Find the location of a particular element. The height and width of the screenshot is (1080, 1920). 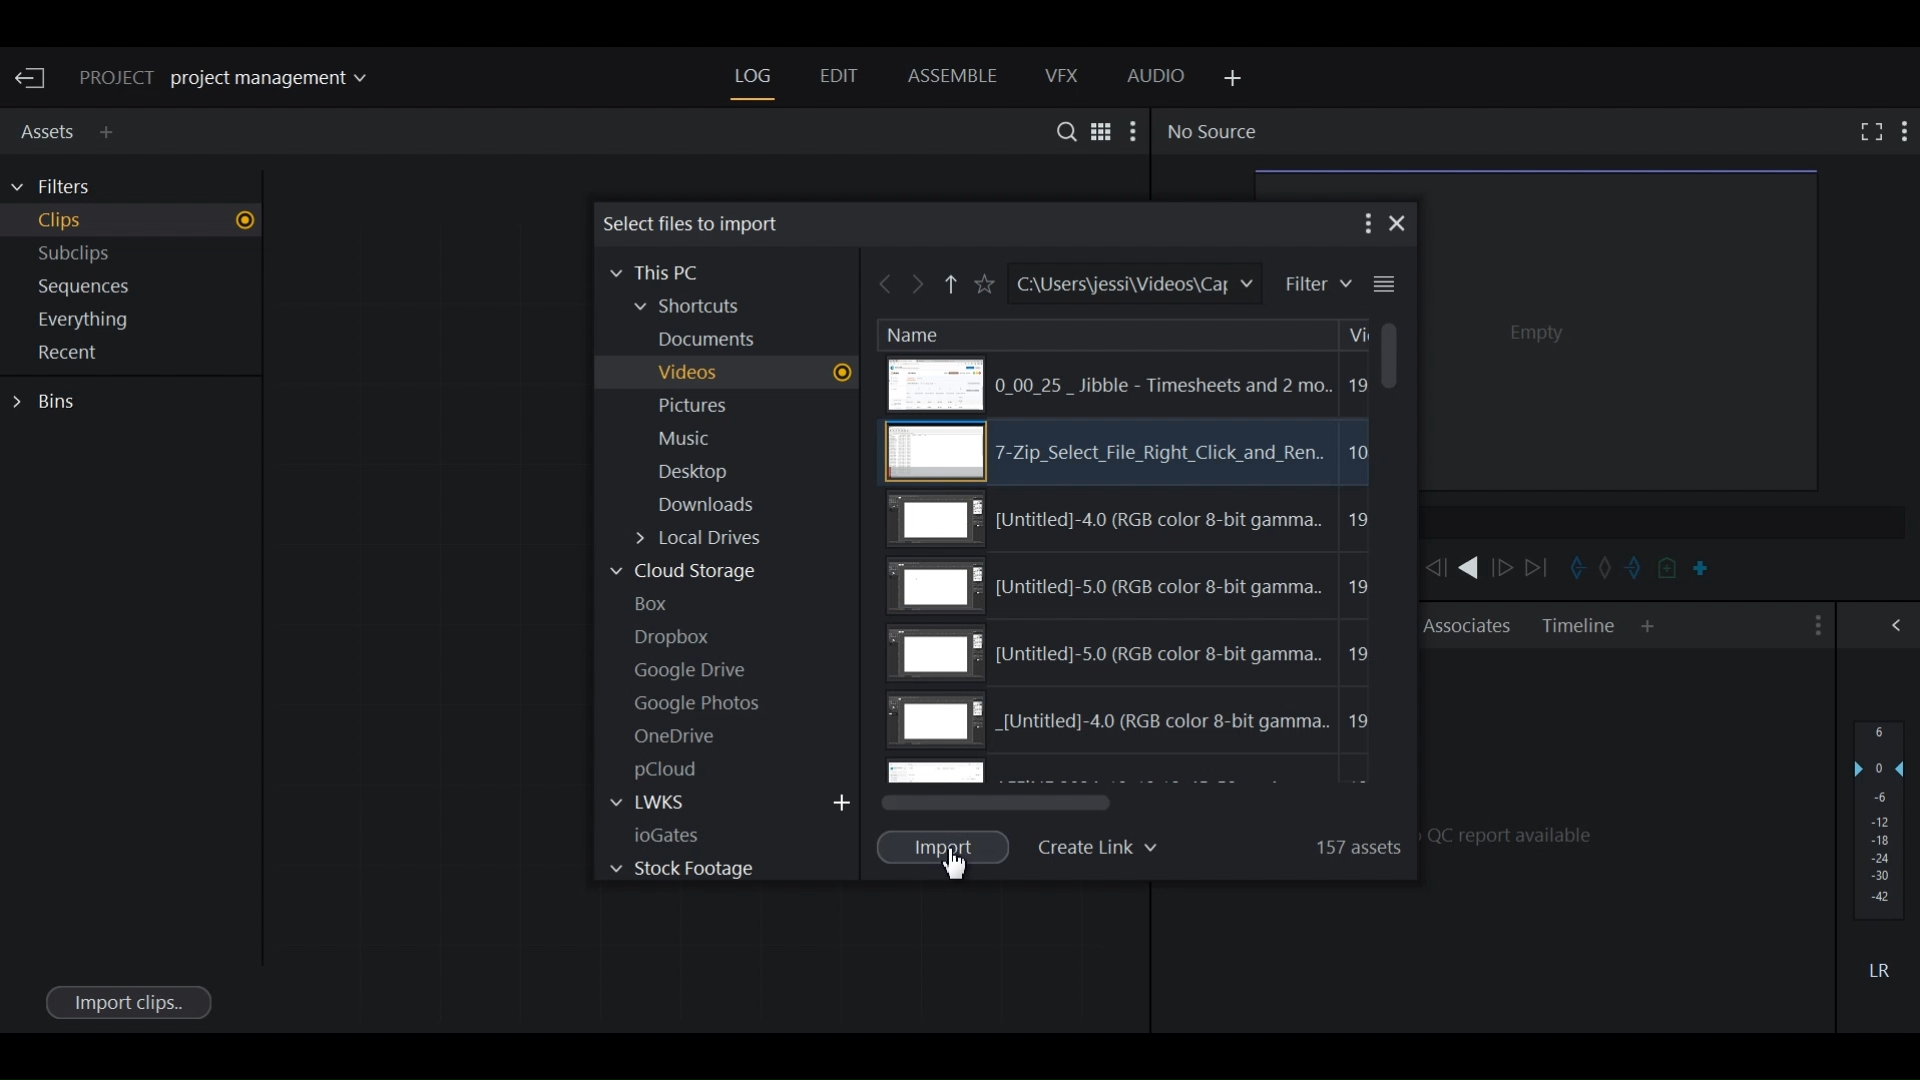

Move Forward is located at coordinates (1543, 568).